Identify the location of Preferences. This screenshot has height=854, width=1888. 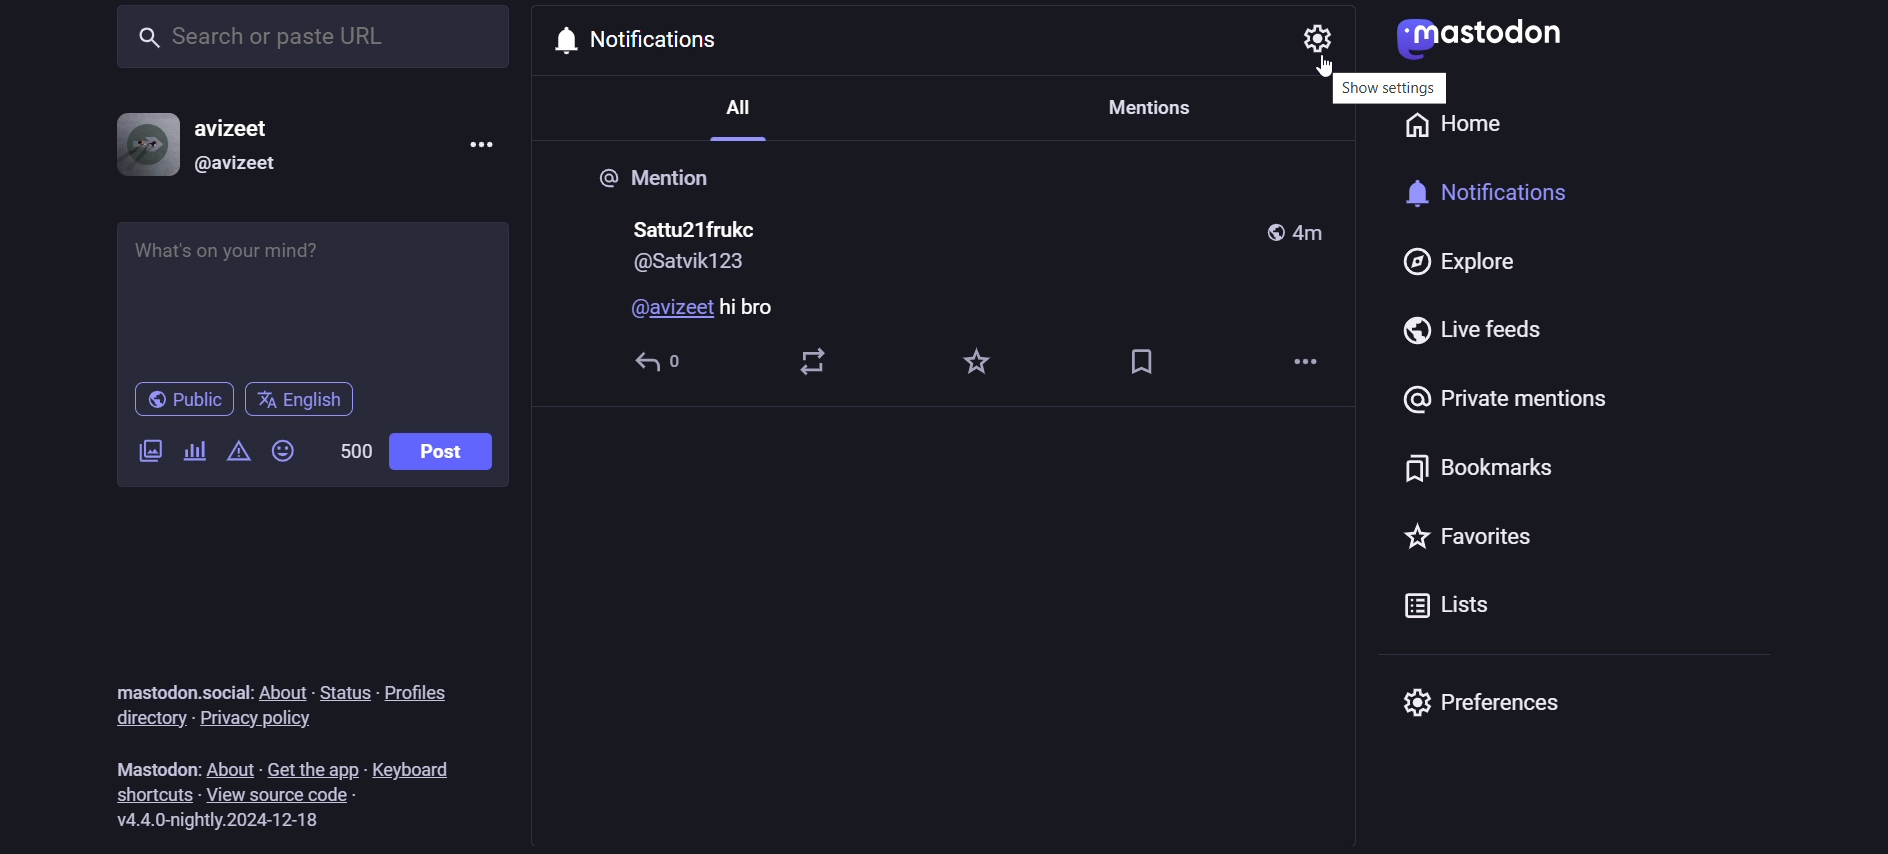
(1480, 703).